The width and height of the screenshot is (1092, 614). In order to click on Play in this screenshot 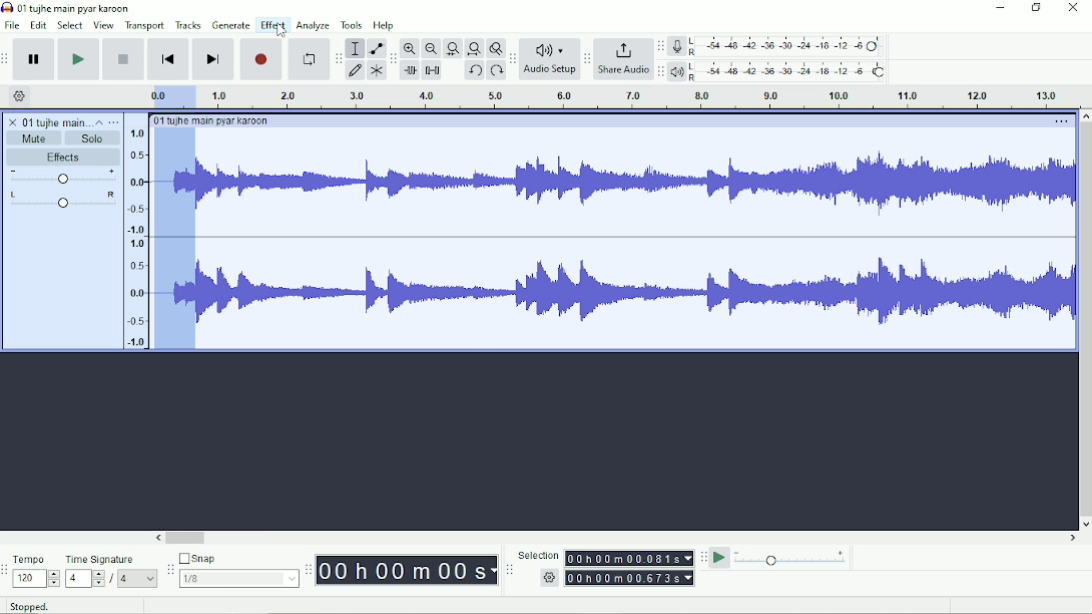, I will do `click(78, 59)`.